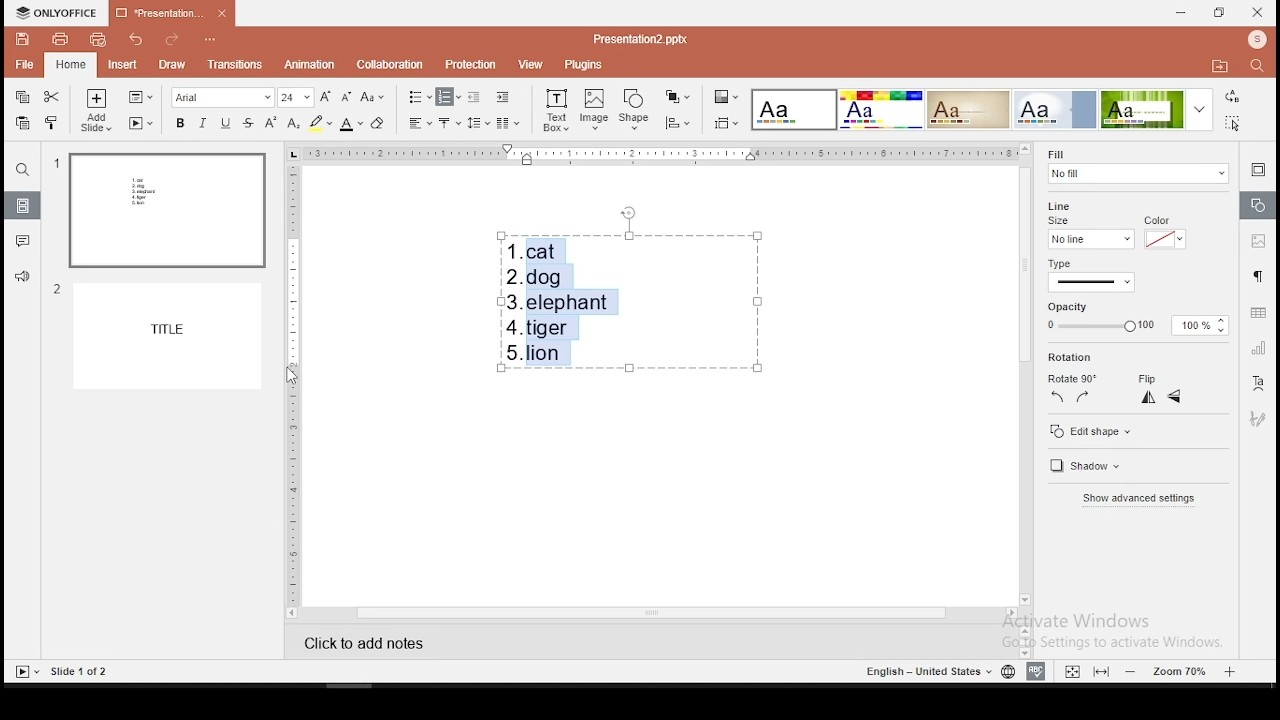  I want to click on , so click(1257, 416).